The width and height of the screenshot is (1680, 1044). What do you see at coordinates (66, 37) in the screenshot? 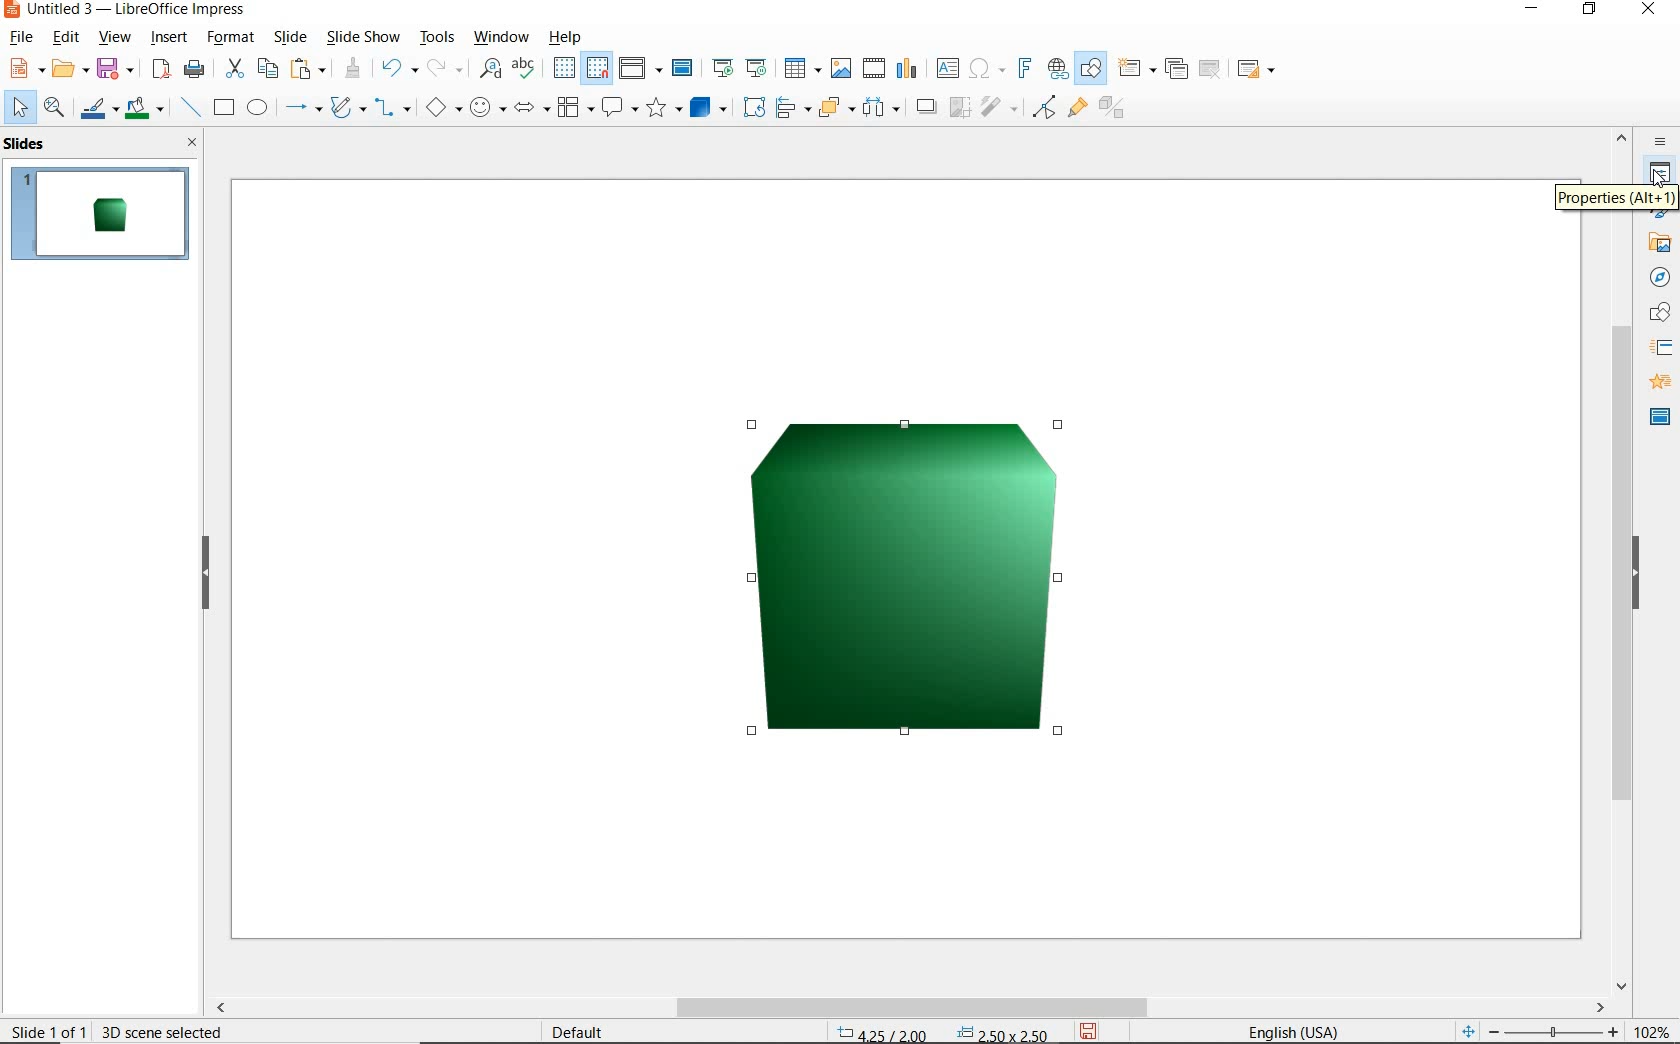
I see `edit` at bounding box center [66, 37].